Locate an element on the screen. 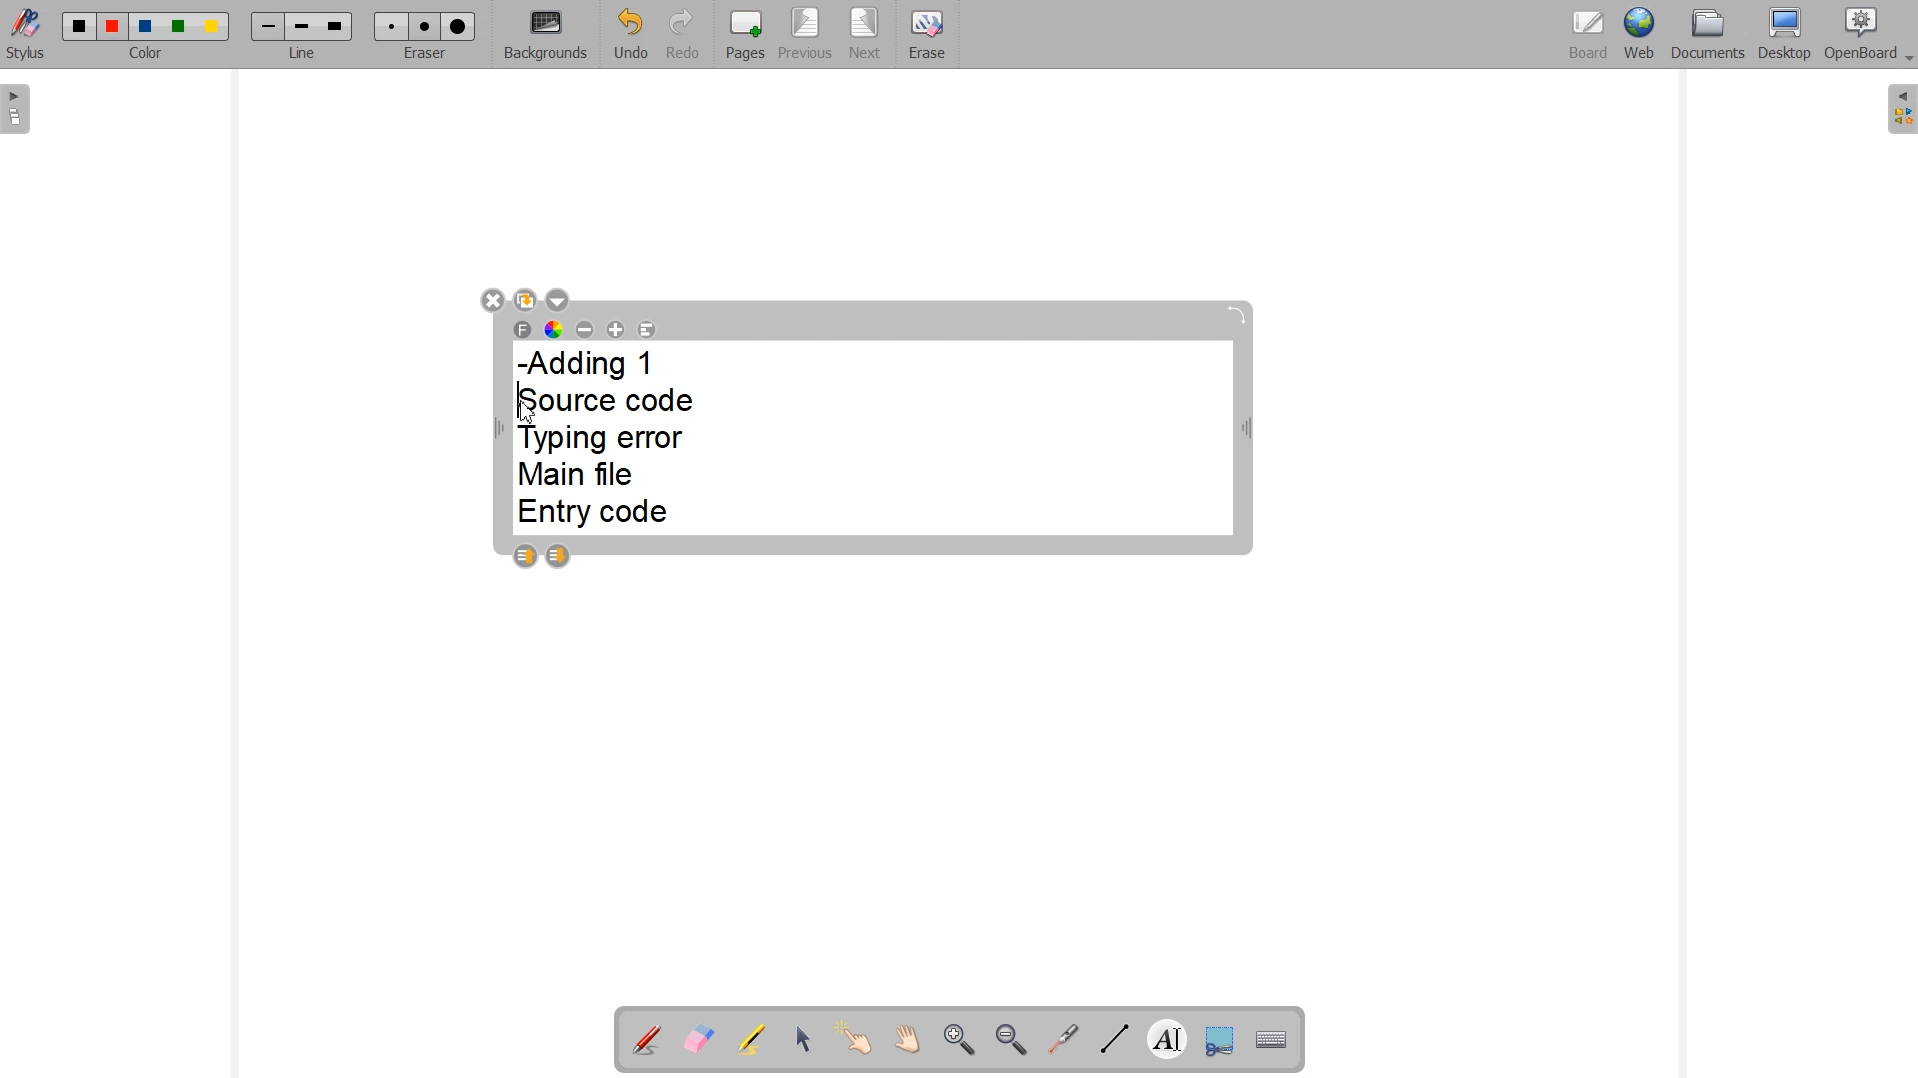 The image size is (1918, 1078). Cursor is located at coordinates (528, 413).